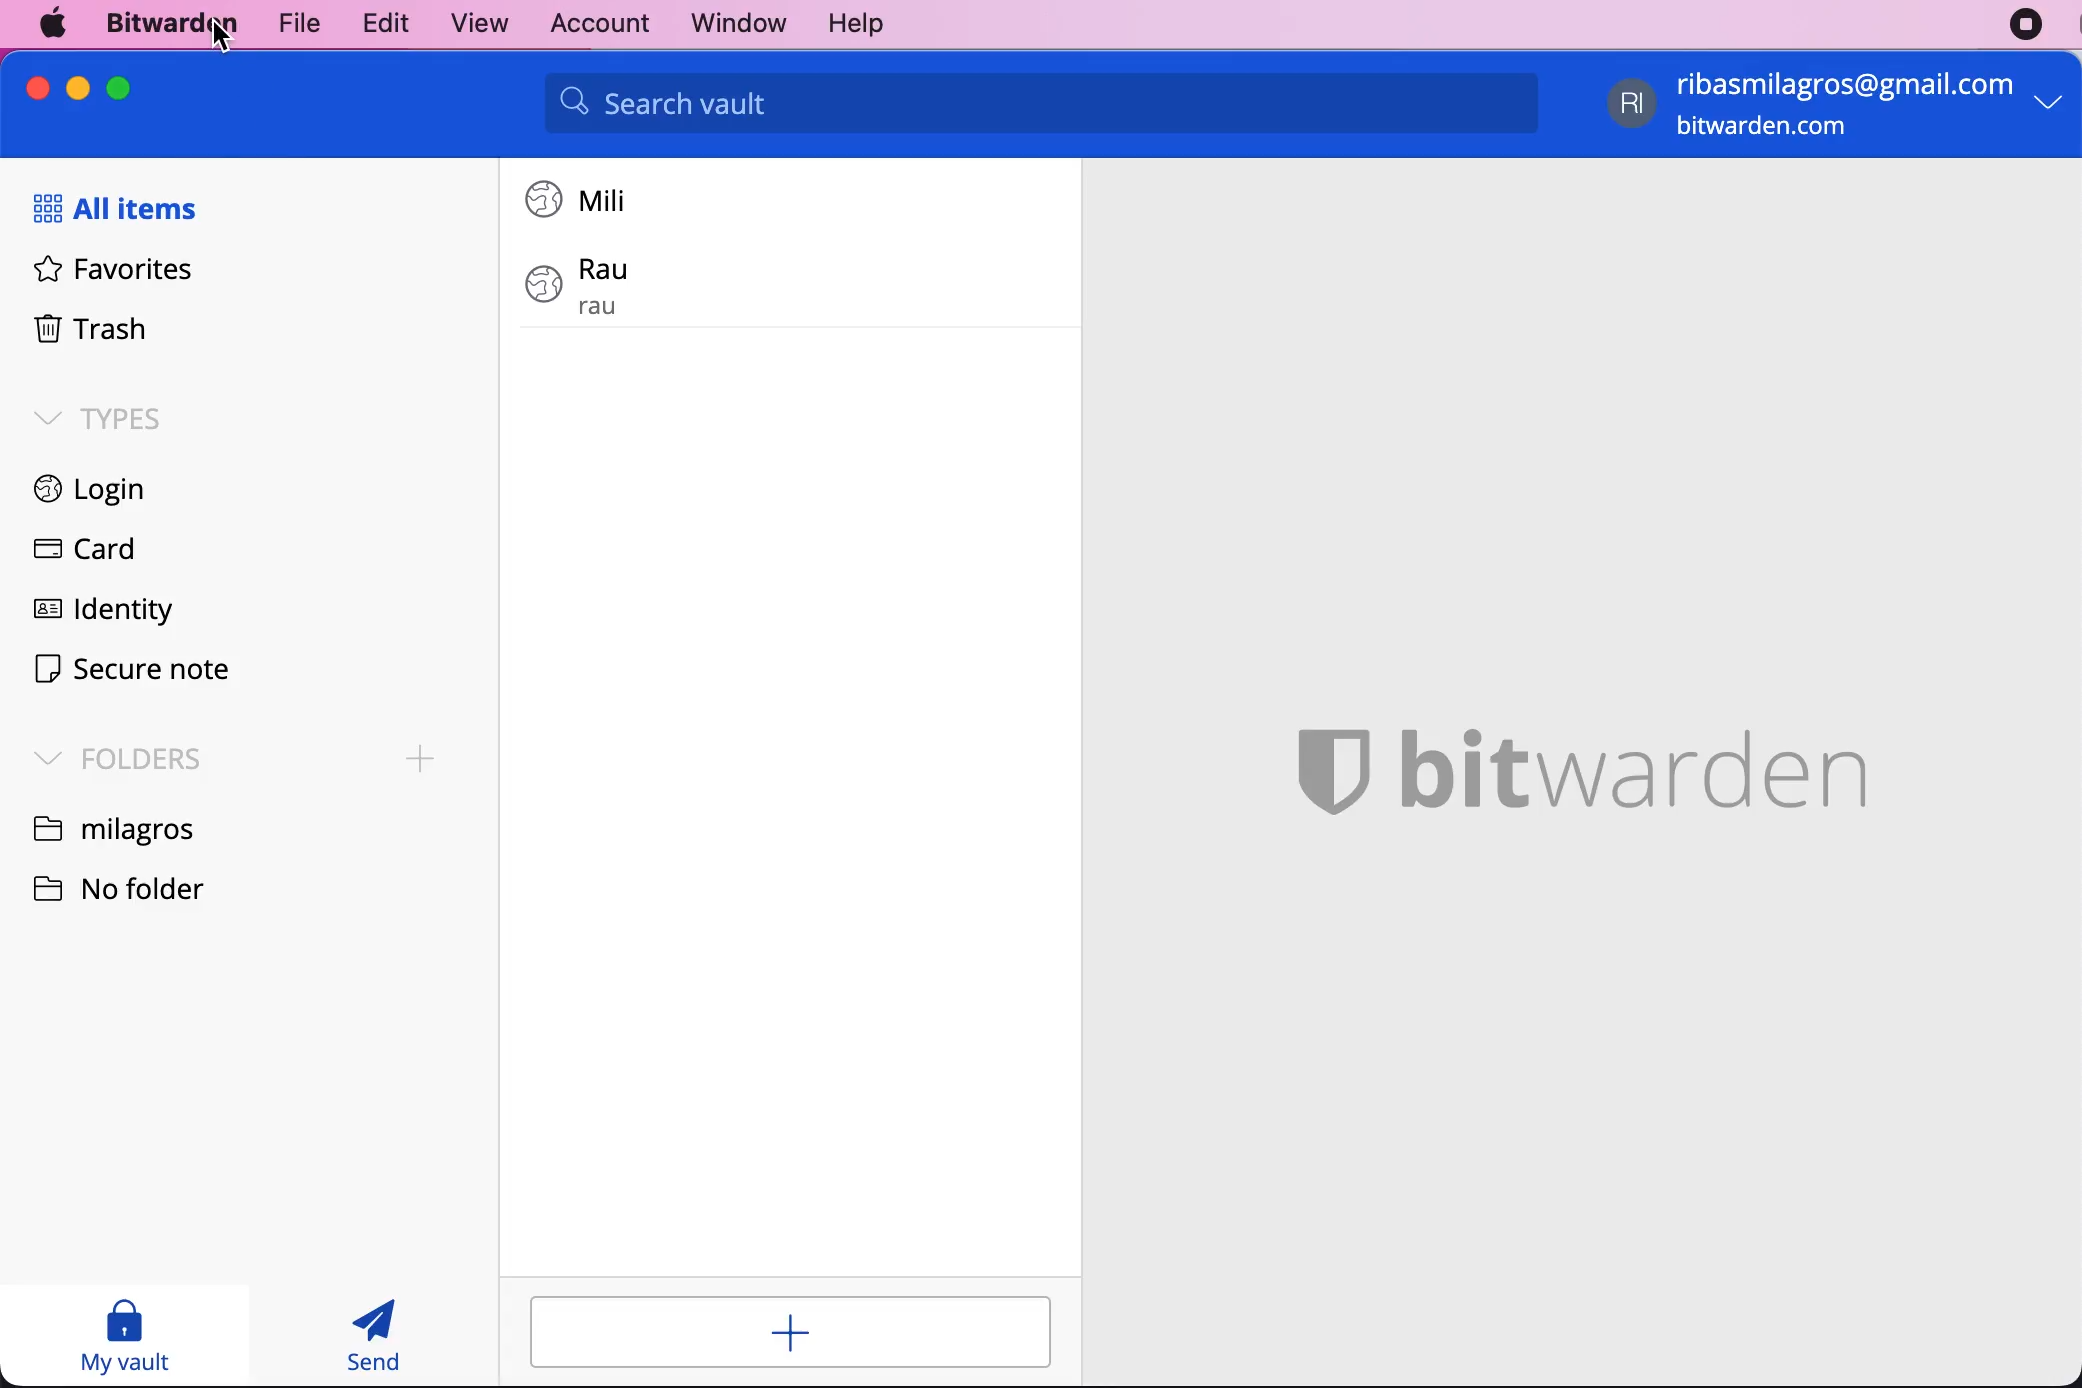 This screenshot has height=1388, width=2082. I want to click on mac logo, so click(55, 23).